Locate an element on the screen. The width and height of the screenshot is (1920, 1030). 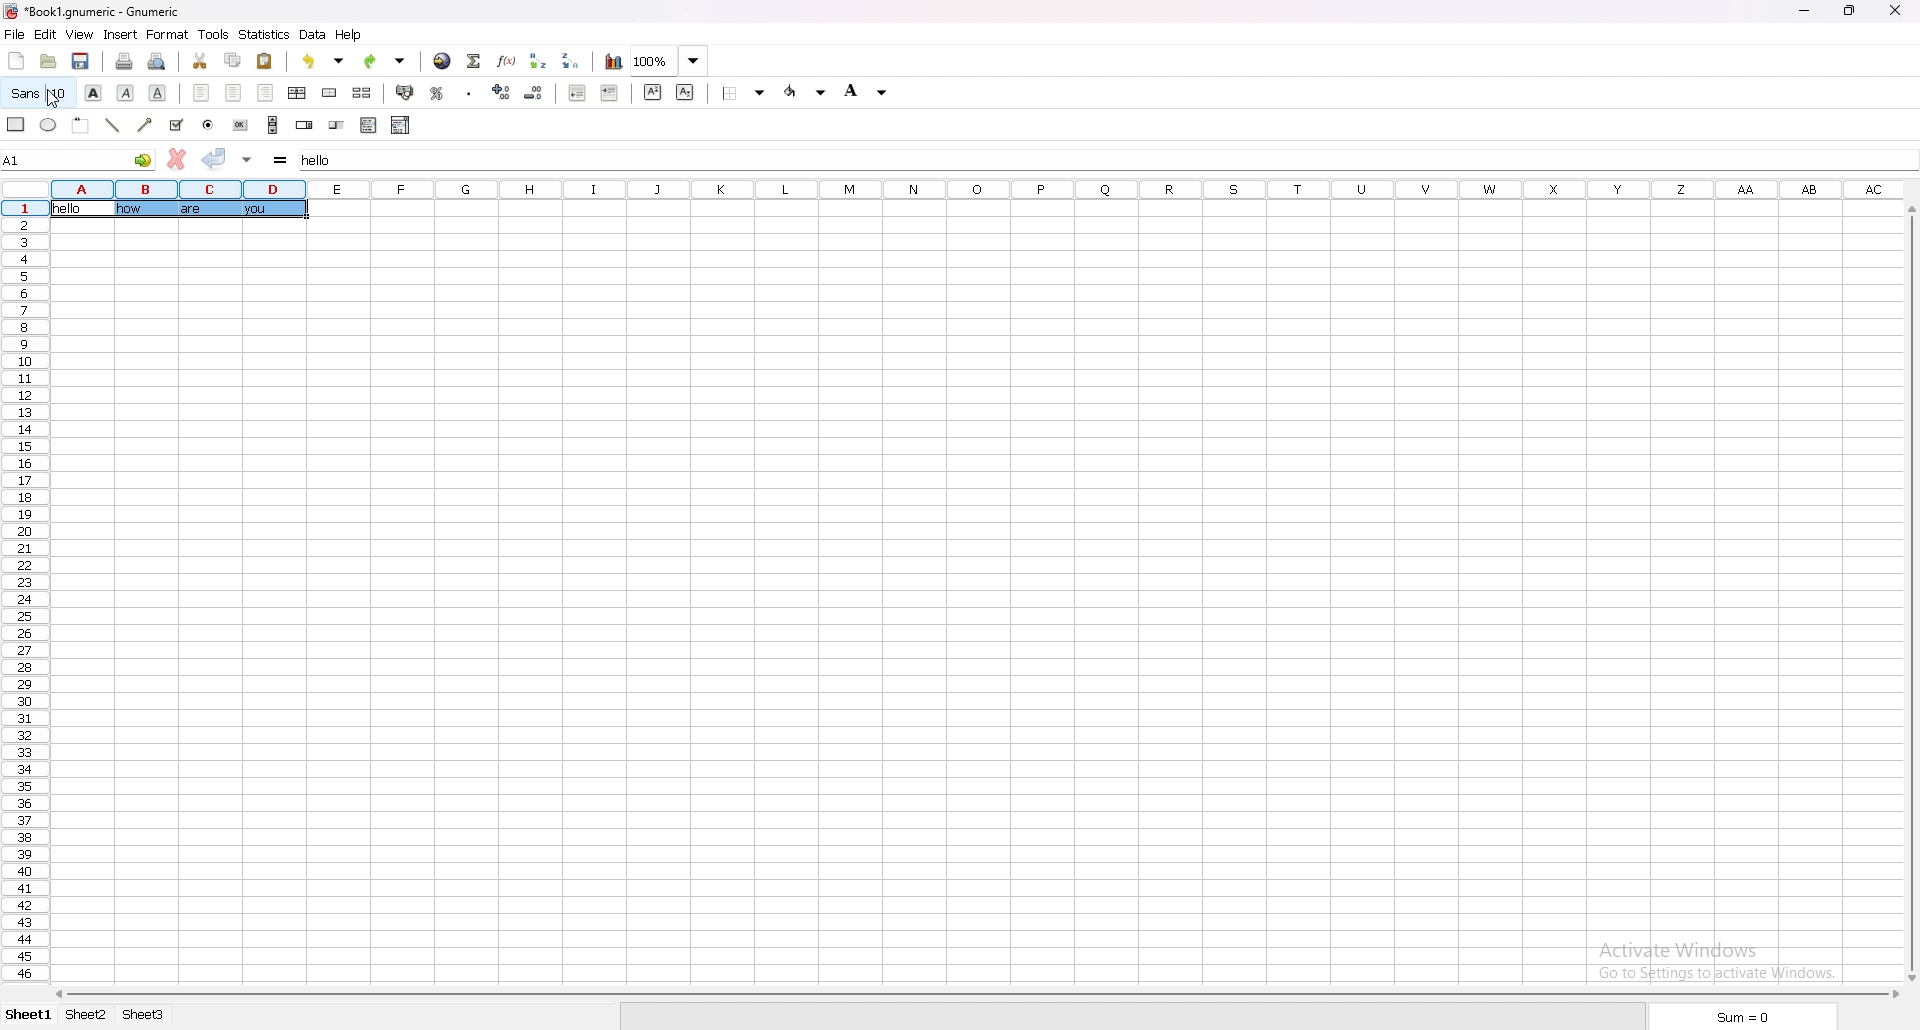
open is located at coordinates (48, 60).